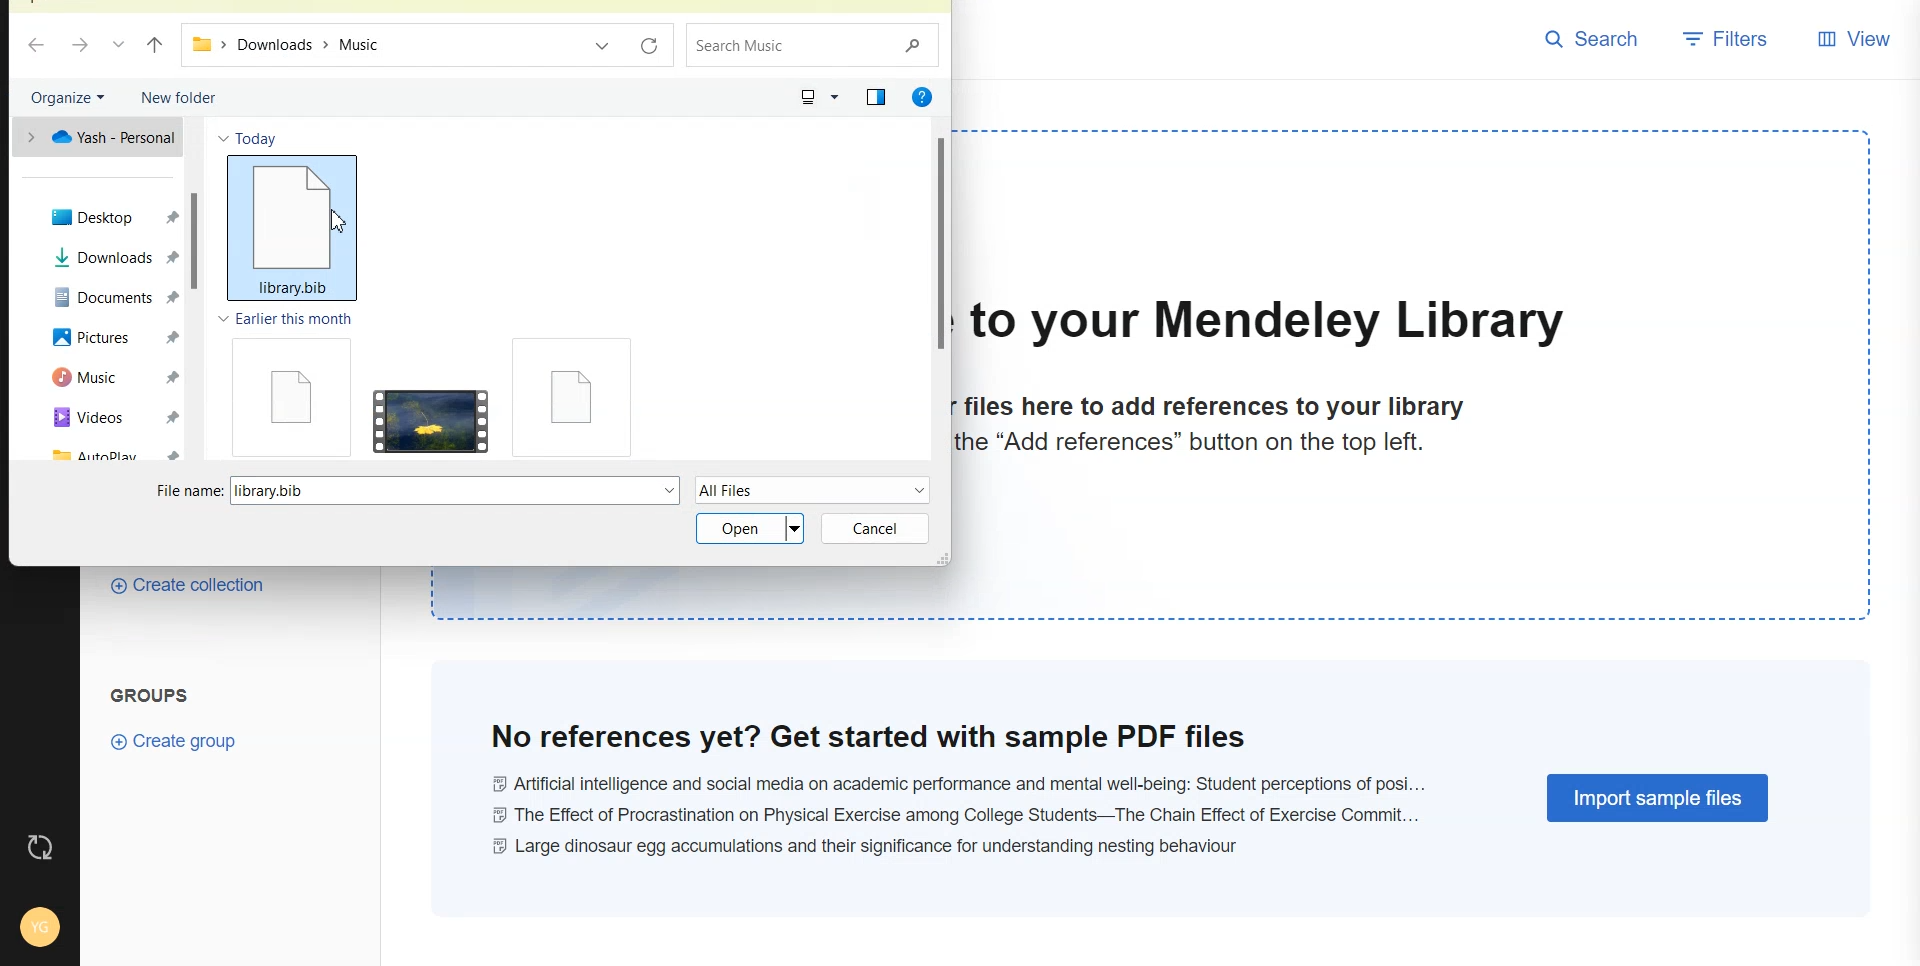 Image resolution: width=1920 pixels, height=966 pixels. What do you see at coordinates (42, 925) in the screenshot?
I see `Account` at bounding box center [42, 925].